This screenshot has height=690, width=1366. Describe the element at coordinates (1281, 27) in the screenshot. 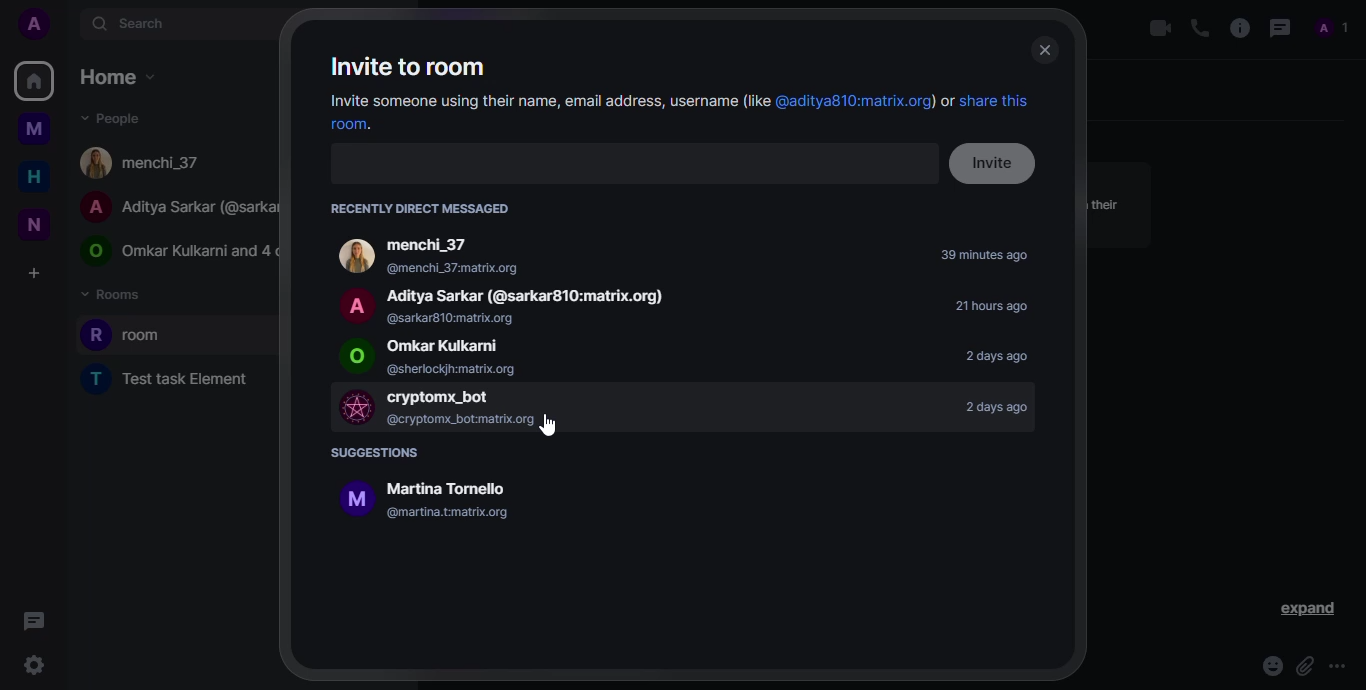

I see `threads` at that location.